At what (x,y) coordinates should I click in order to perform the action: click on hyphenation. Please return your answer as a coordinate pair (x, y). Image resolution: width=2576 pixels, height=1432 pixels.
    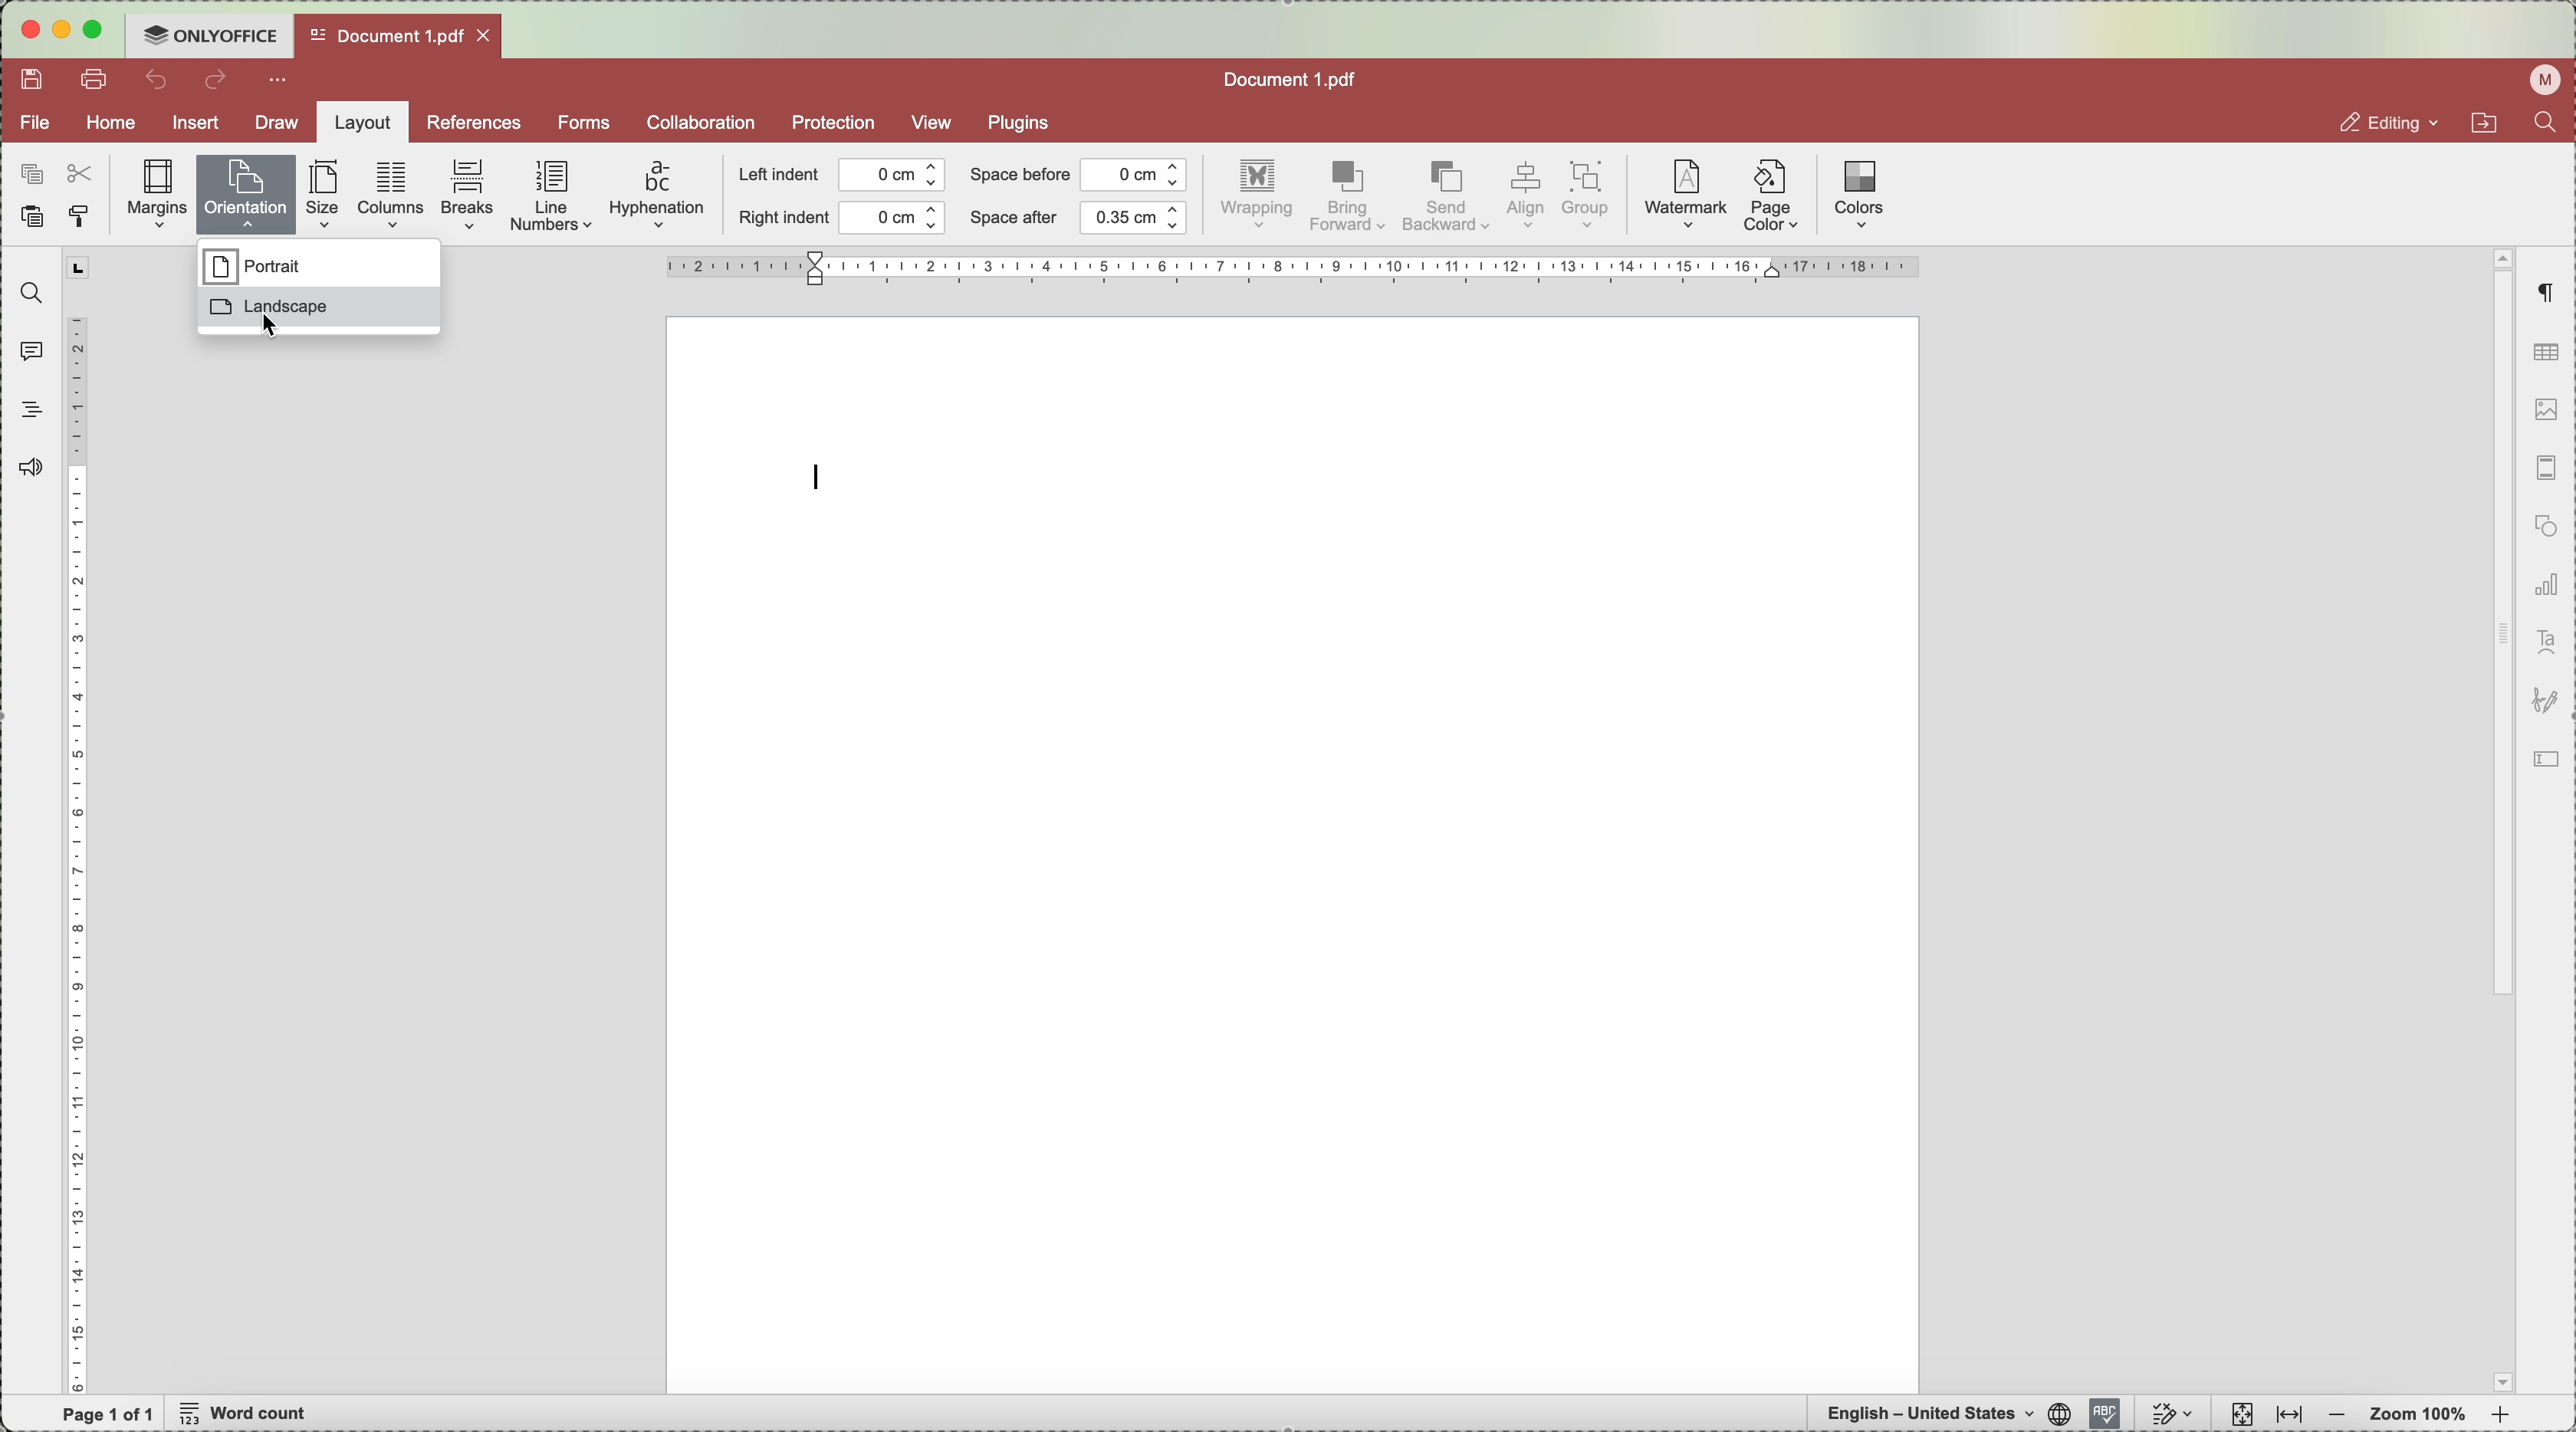
    Looking at the image, I should click on (657, 196).